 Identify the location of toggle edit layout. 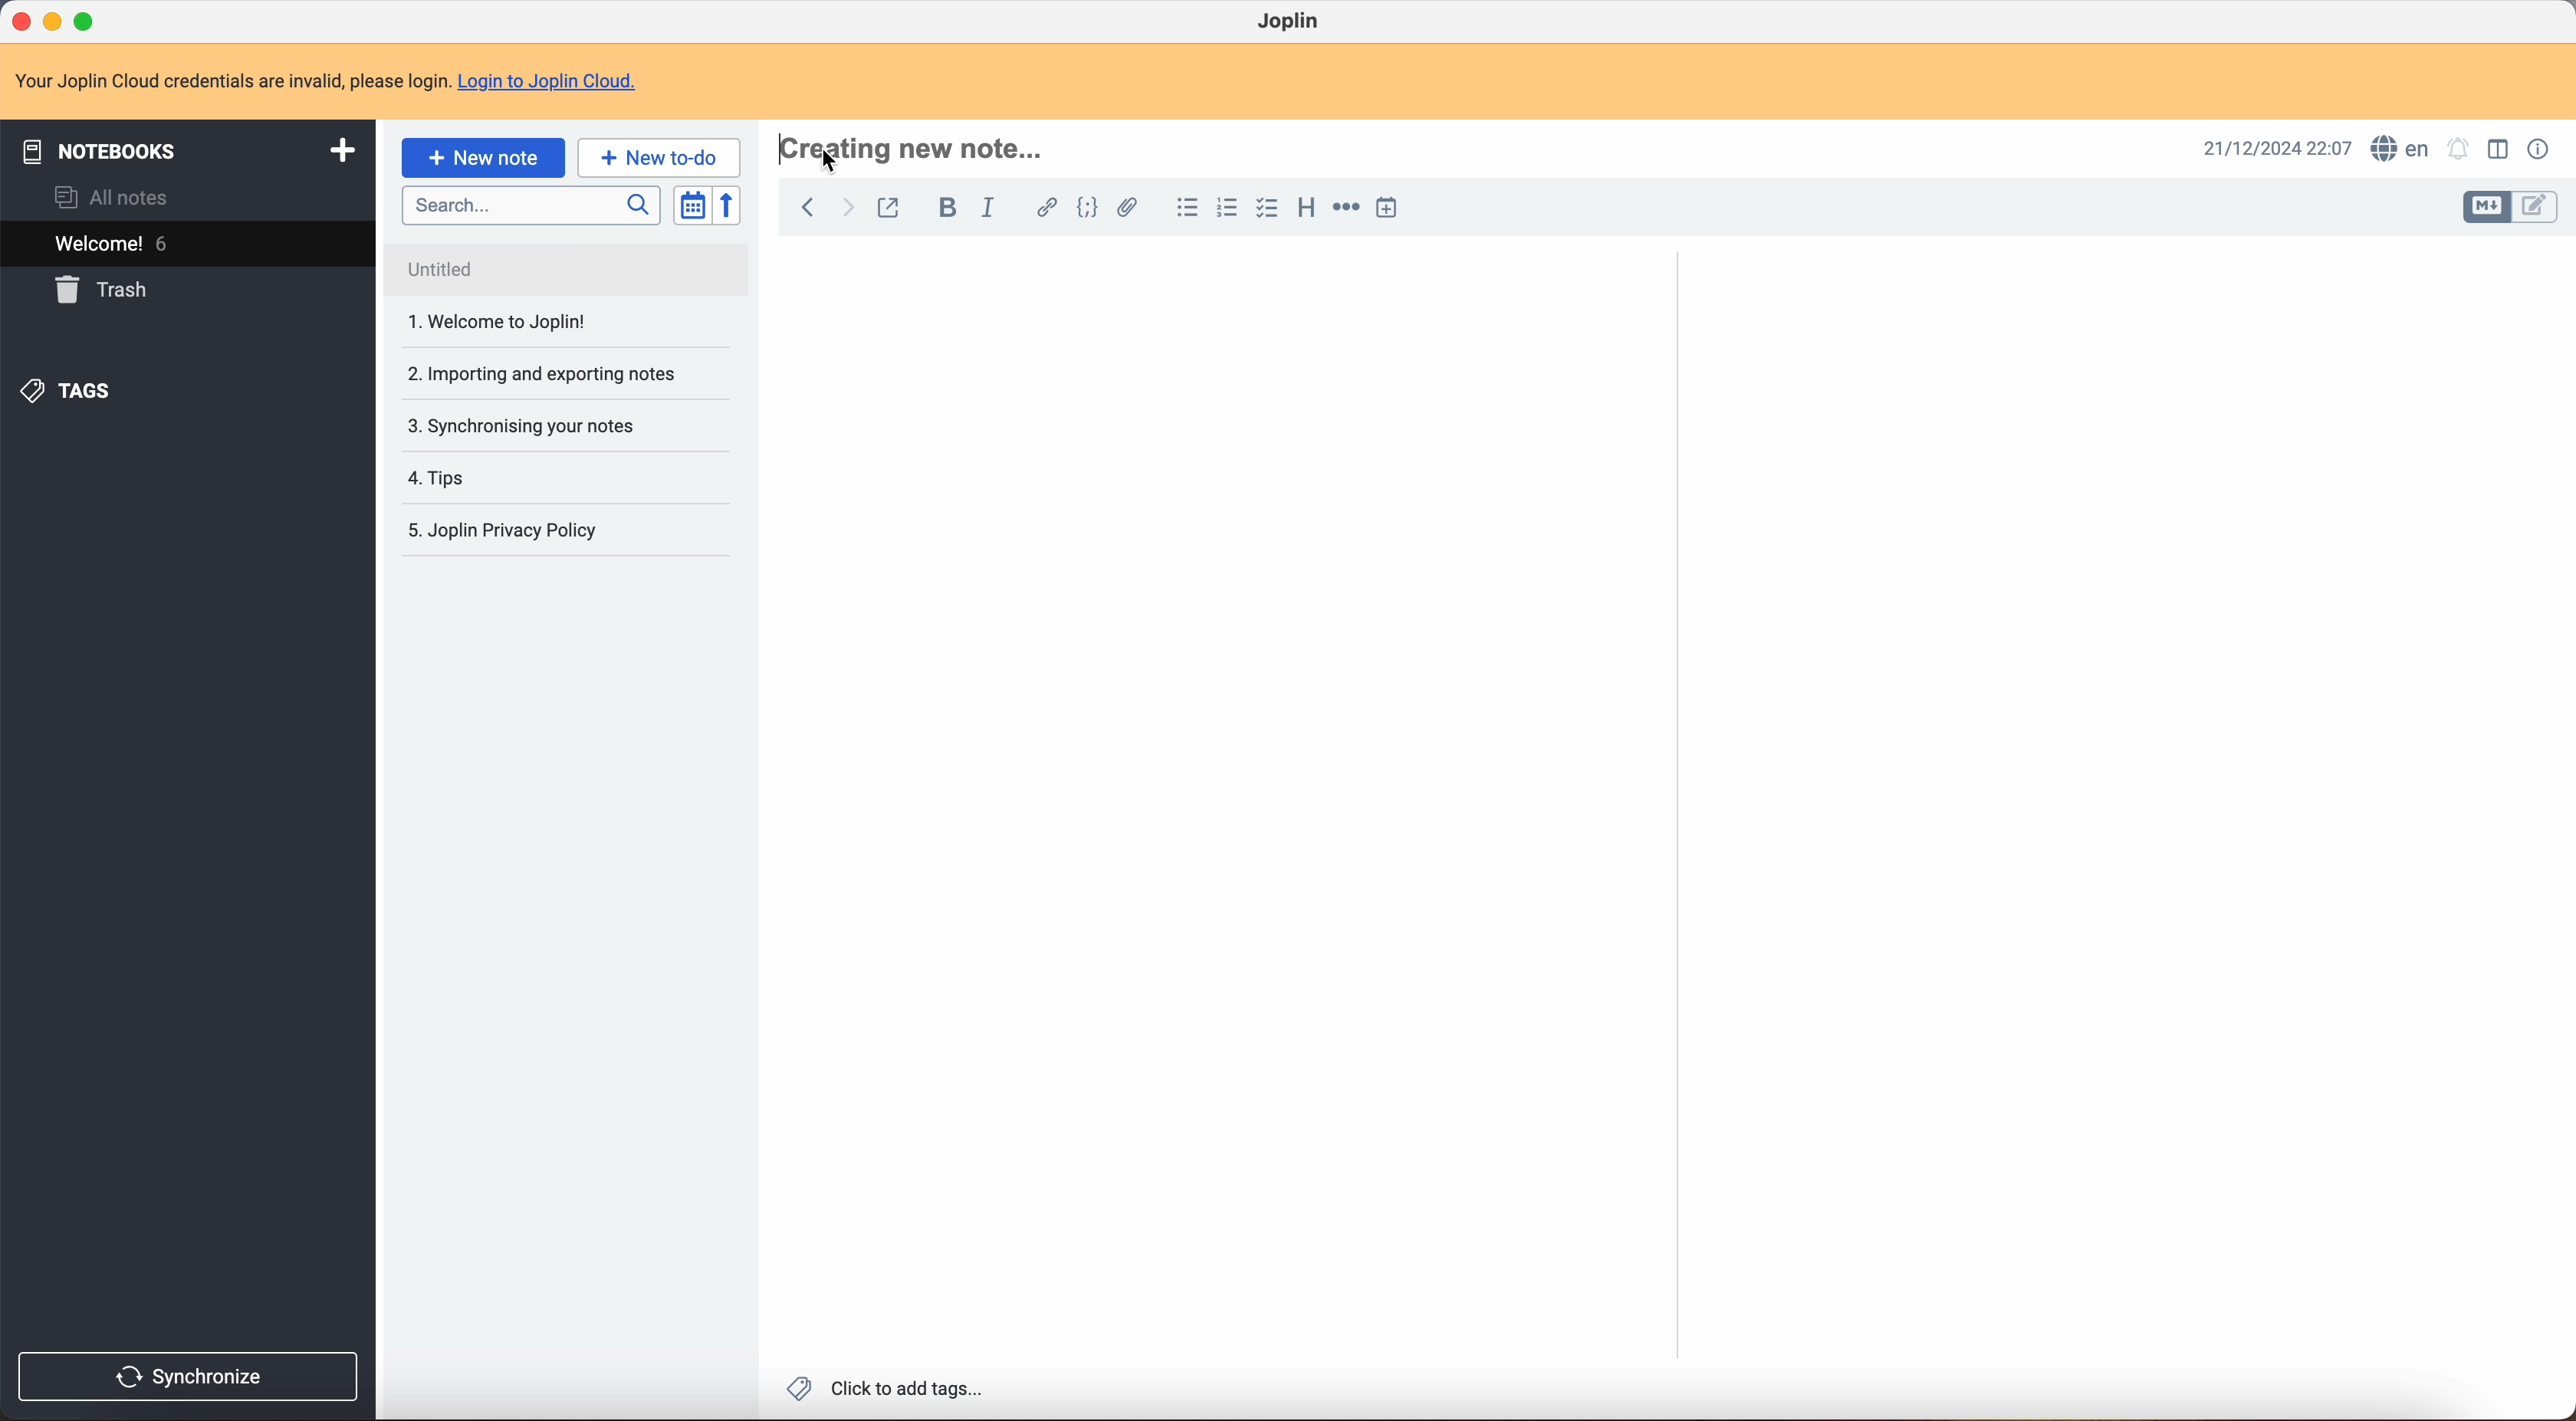
(2502, 149).